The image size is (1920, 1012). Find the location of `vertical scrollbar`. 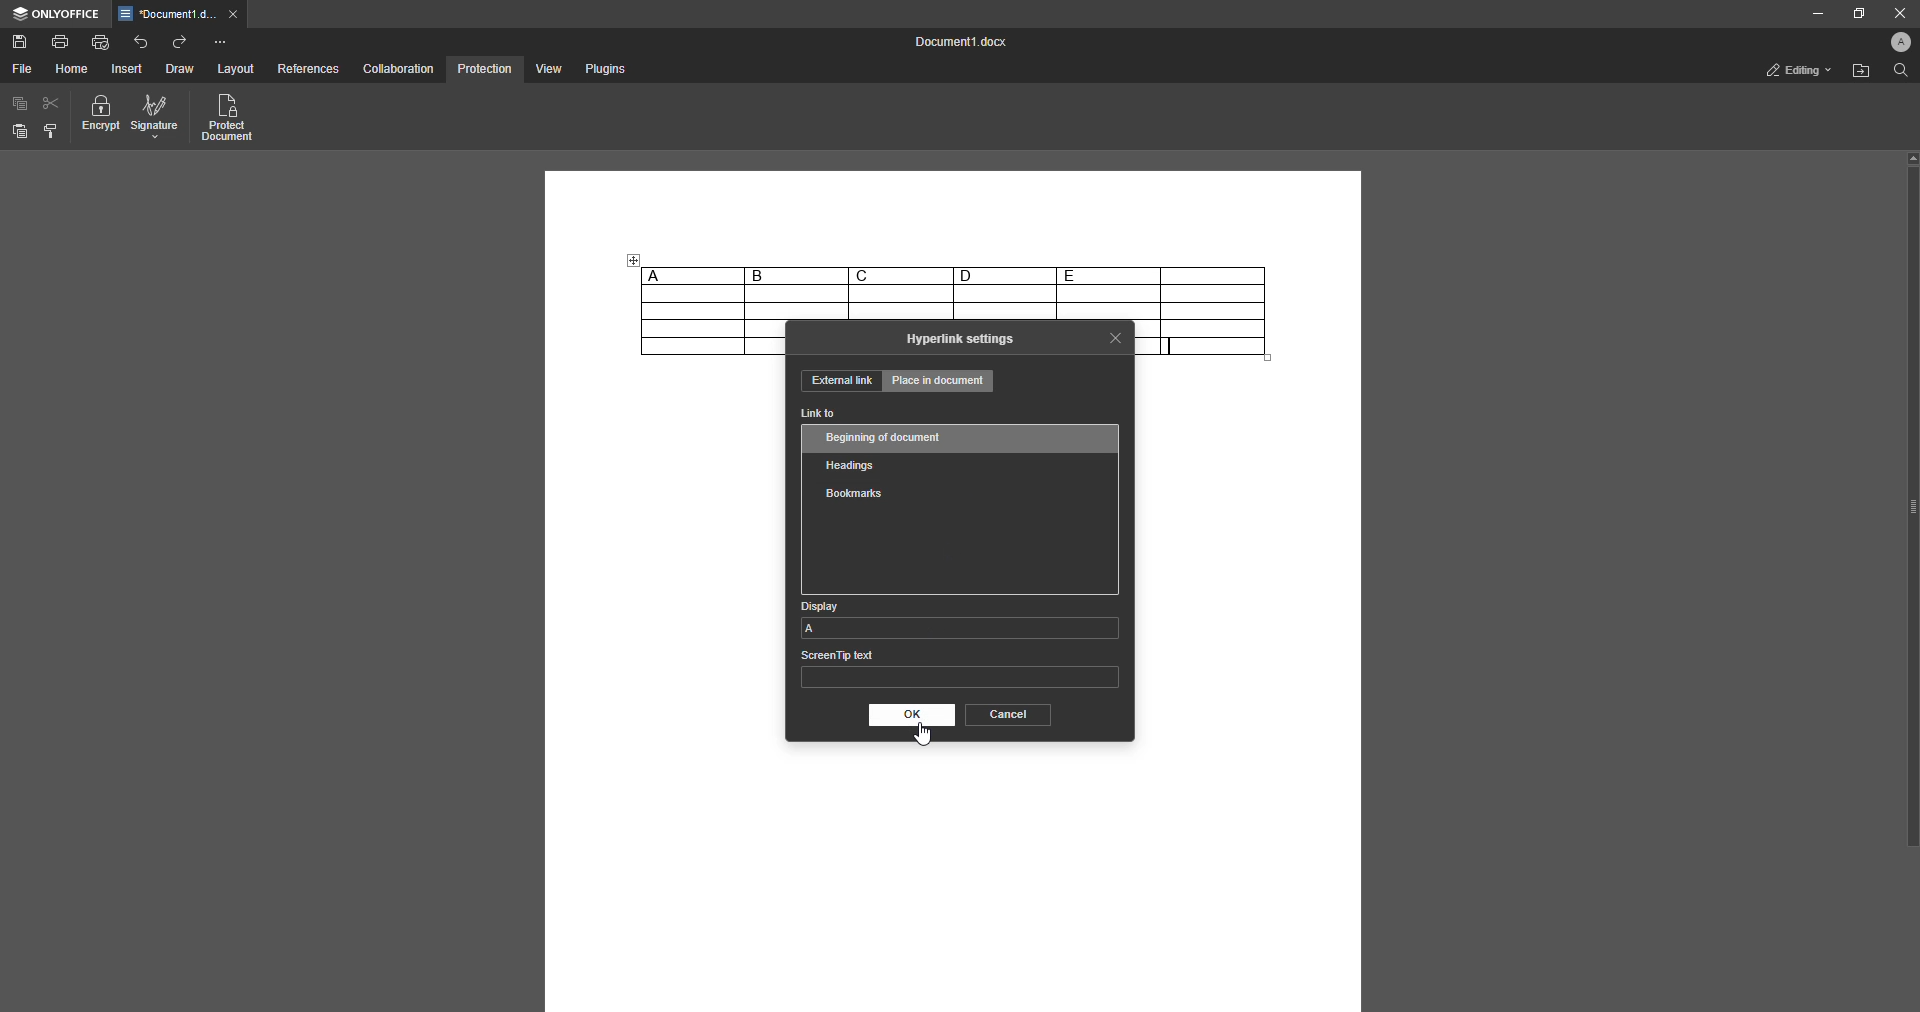

vertical scrollbar is located at coordinates (1911, 499).